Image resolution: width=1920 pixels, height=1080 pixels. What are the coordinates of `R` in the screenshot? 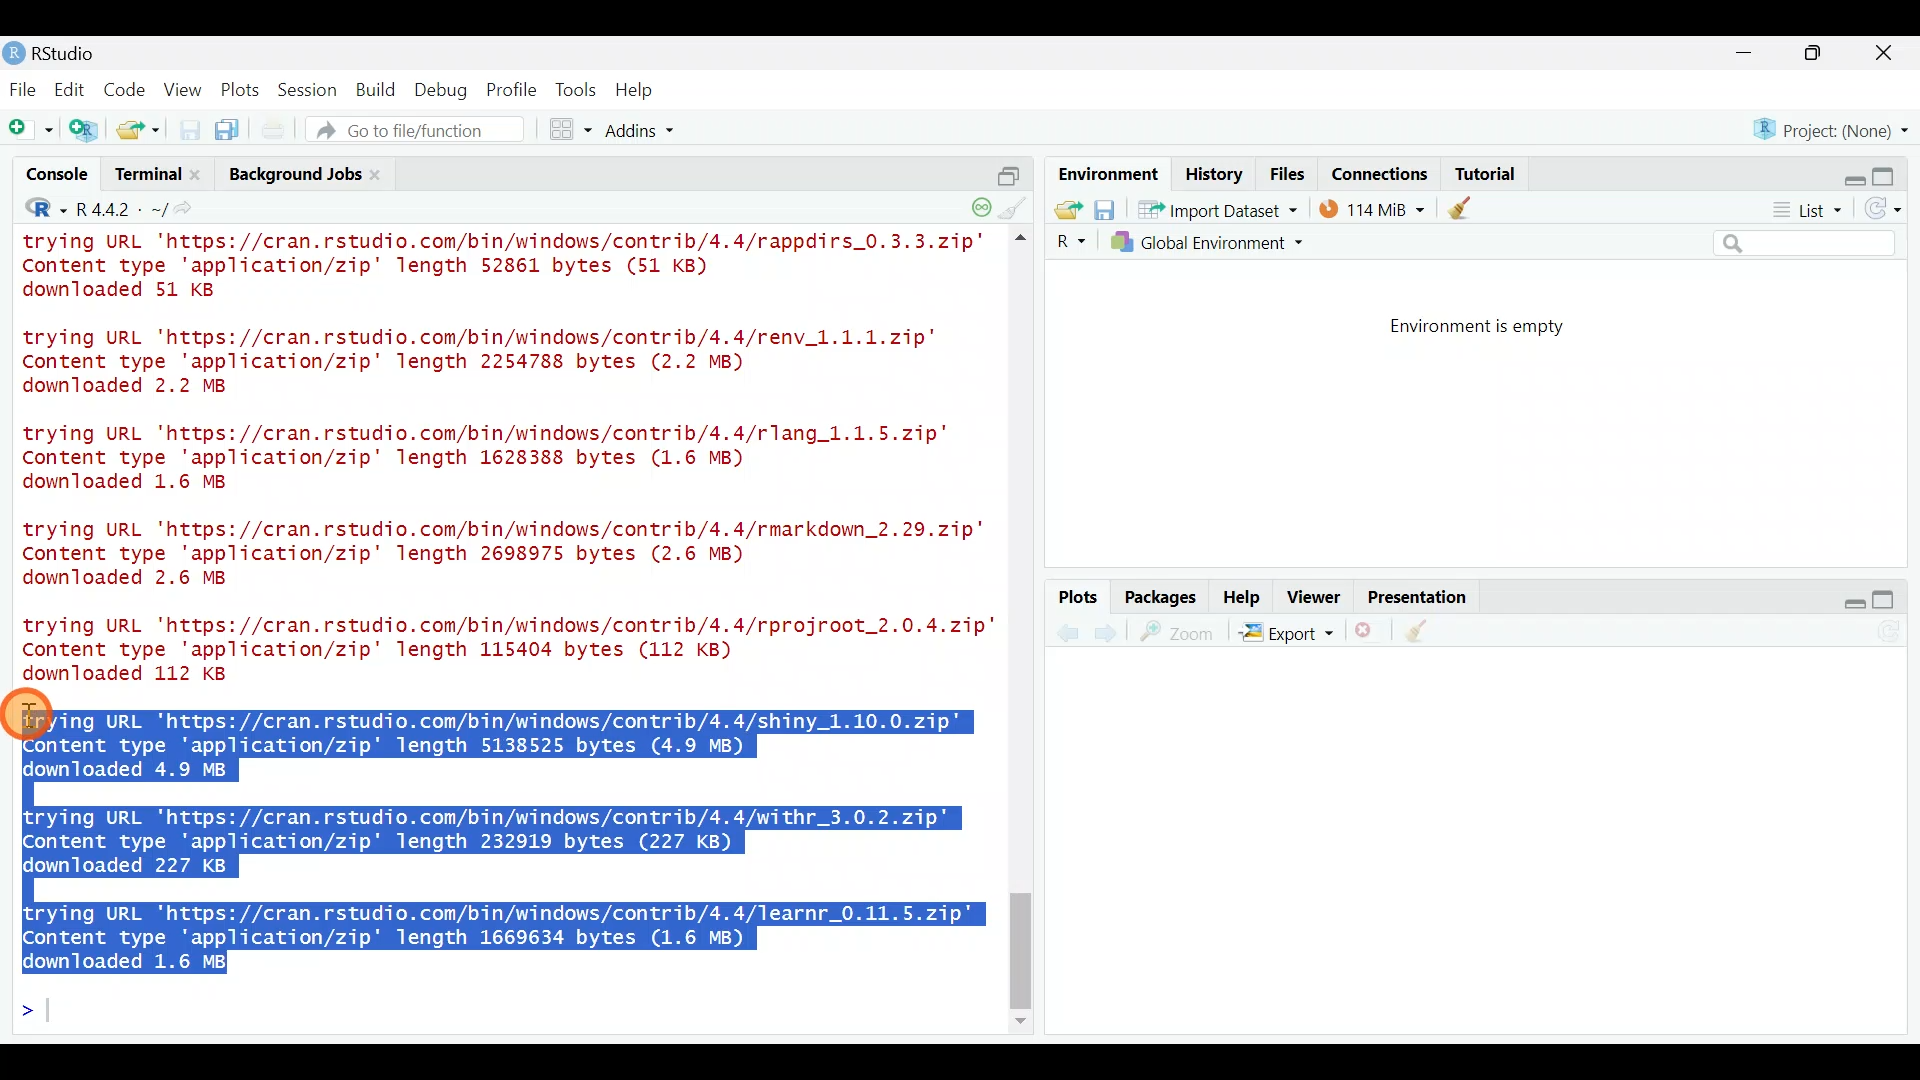 It's located at (32, 211).